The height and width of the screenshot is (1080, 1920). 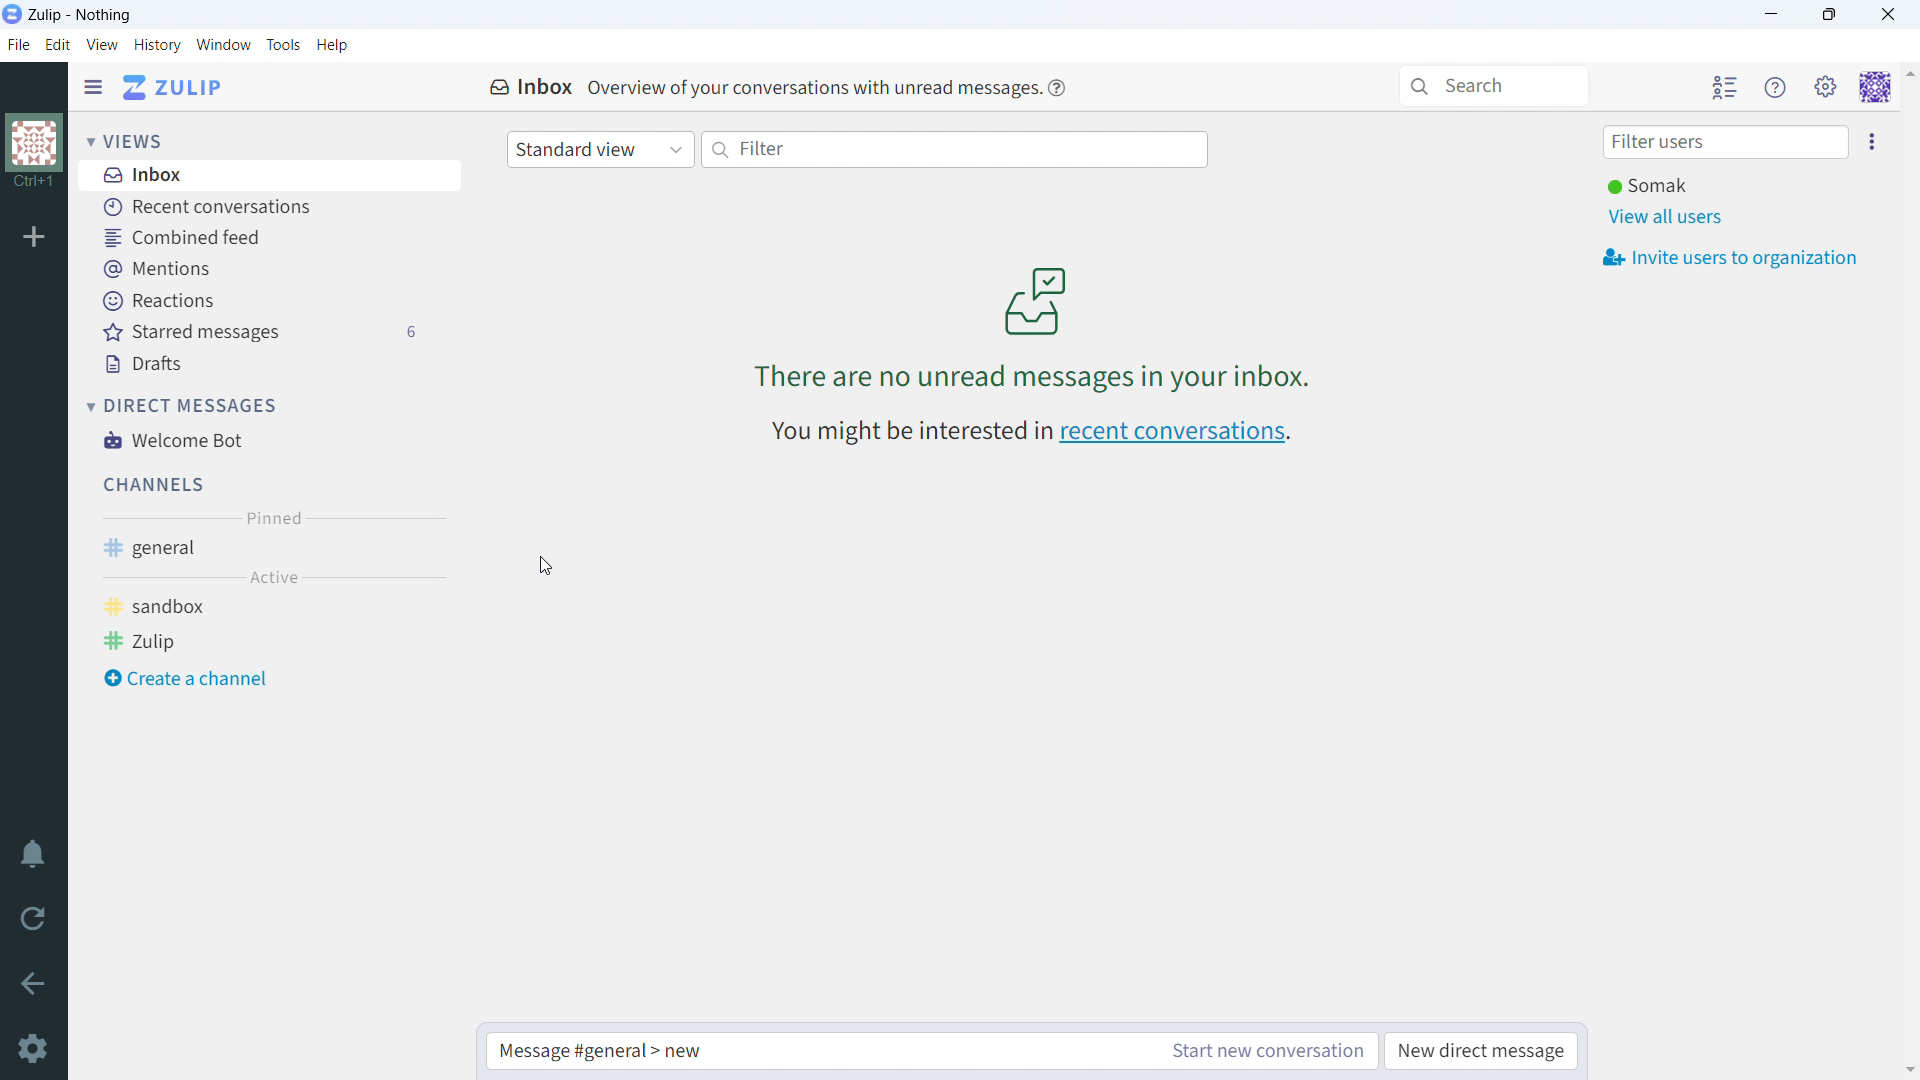 I want to click on file, so click(x=19, y=44).